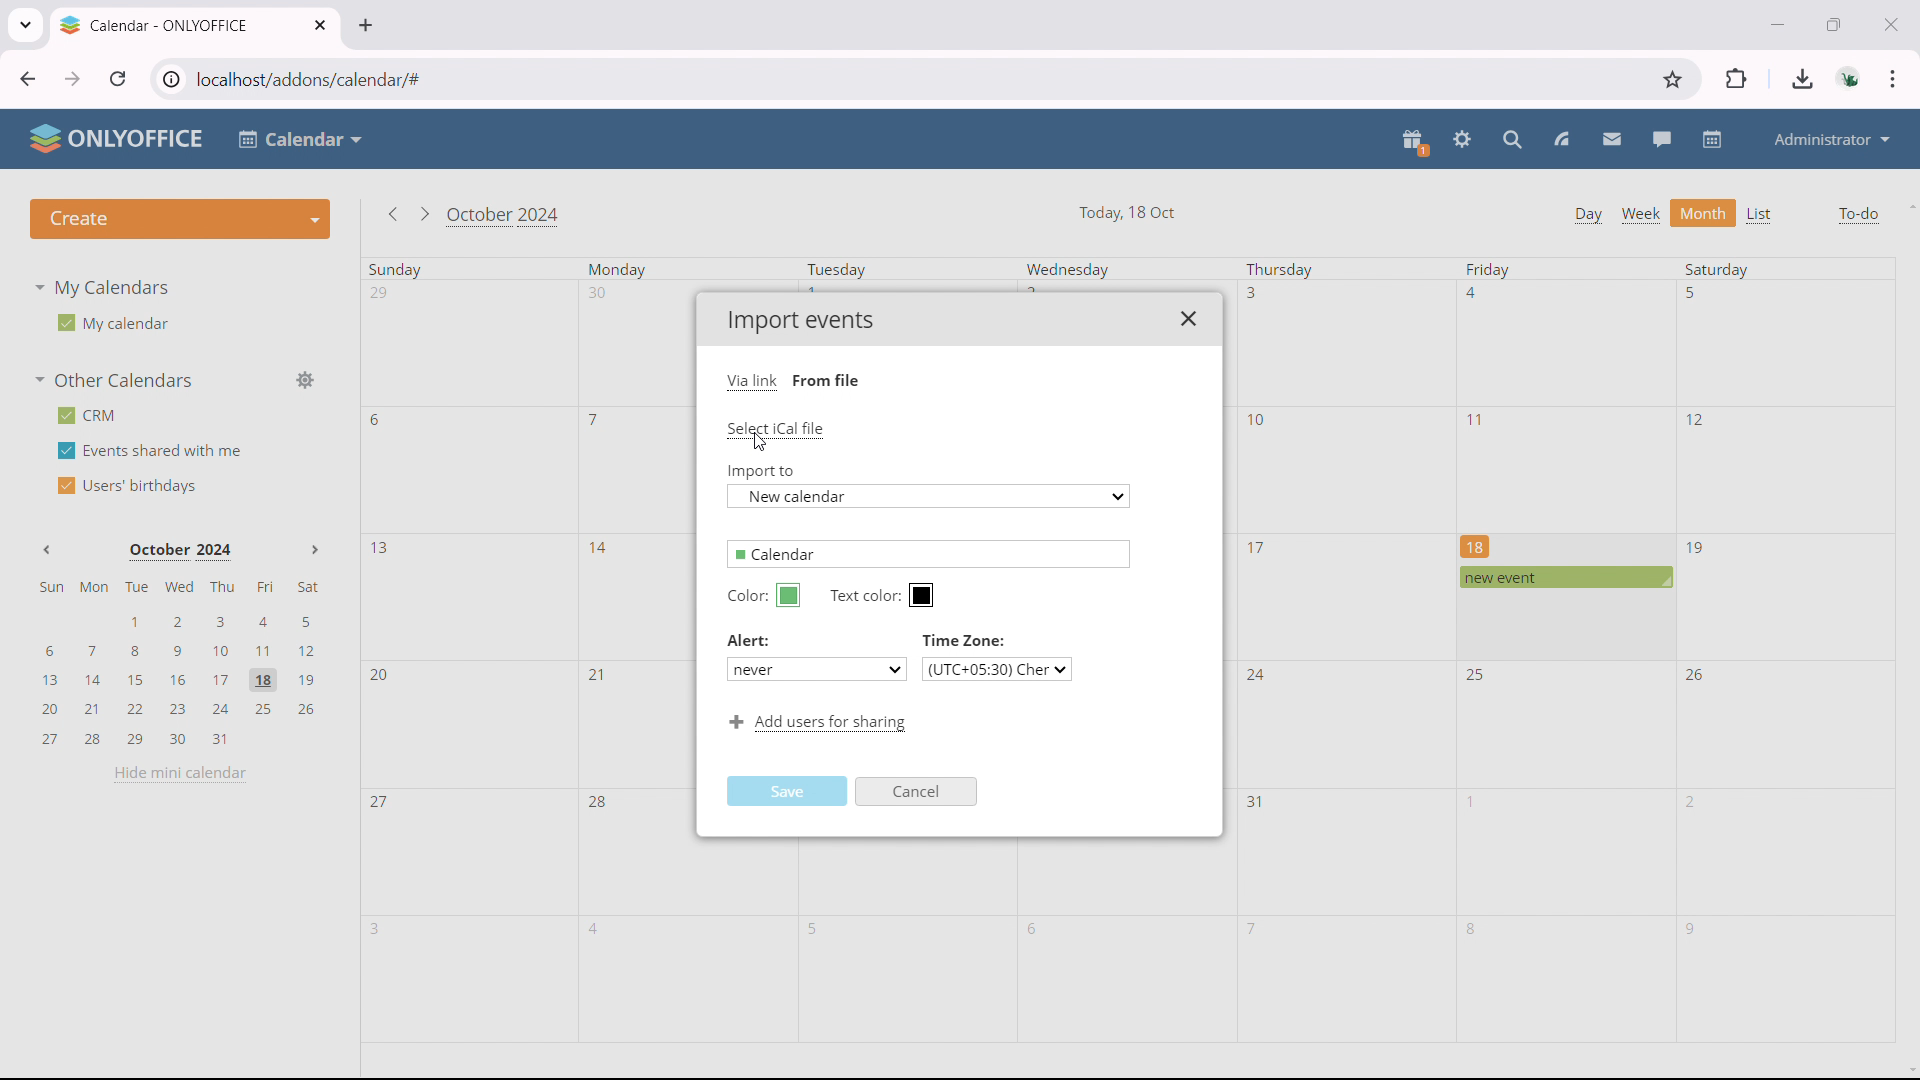 The width and height of the screenshot is (1920, 1080). Describe the element at coordinates (115, 381) in the screenshot. I see `other calendars` at that location.